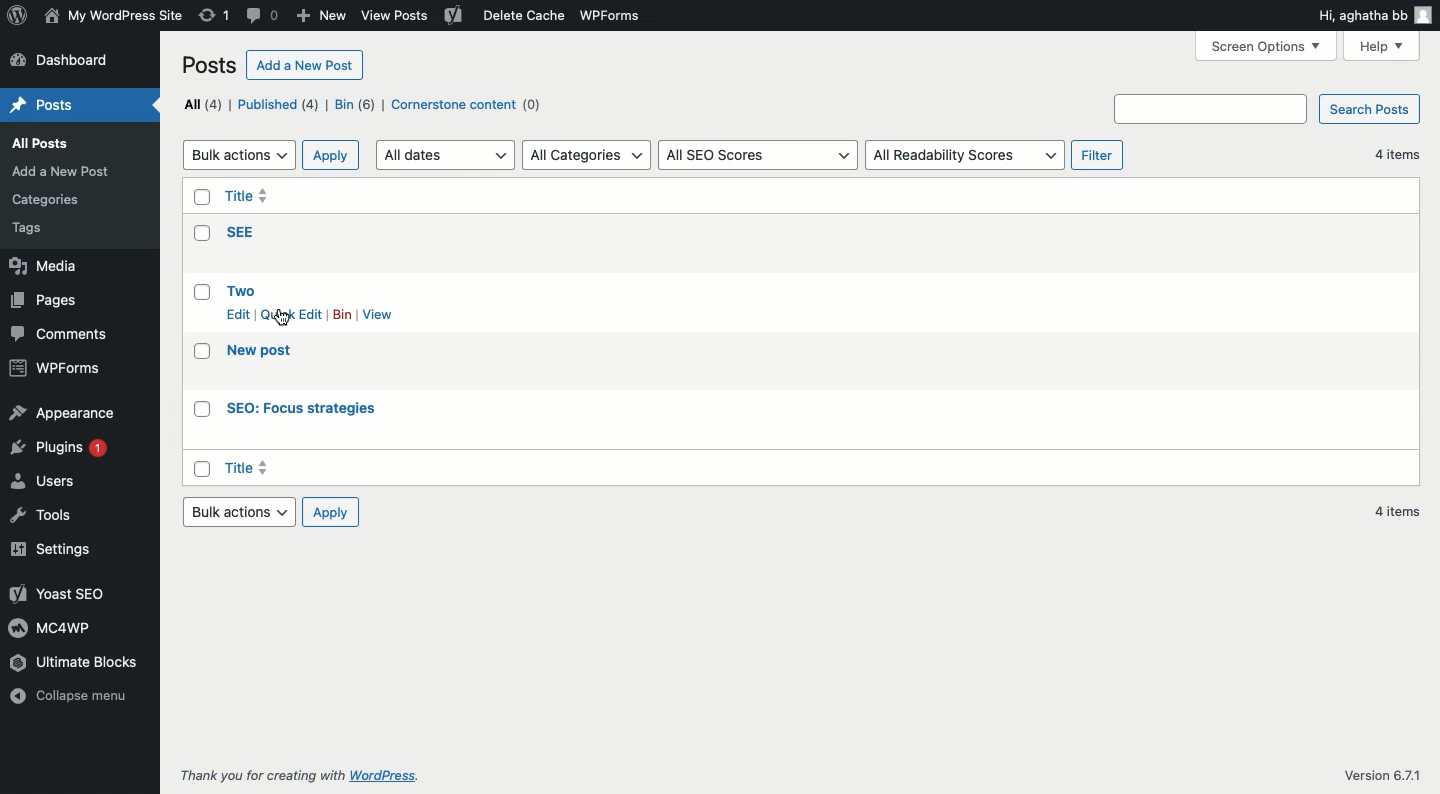 Image resolution: width=1440 pixels, height=794 pixels. Describe the element at coordinates (49, 105) in the screenshot. I see `Post` at that location.